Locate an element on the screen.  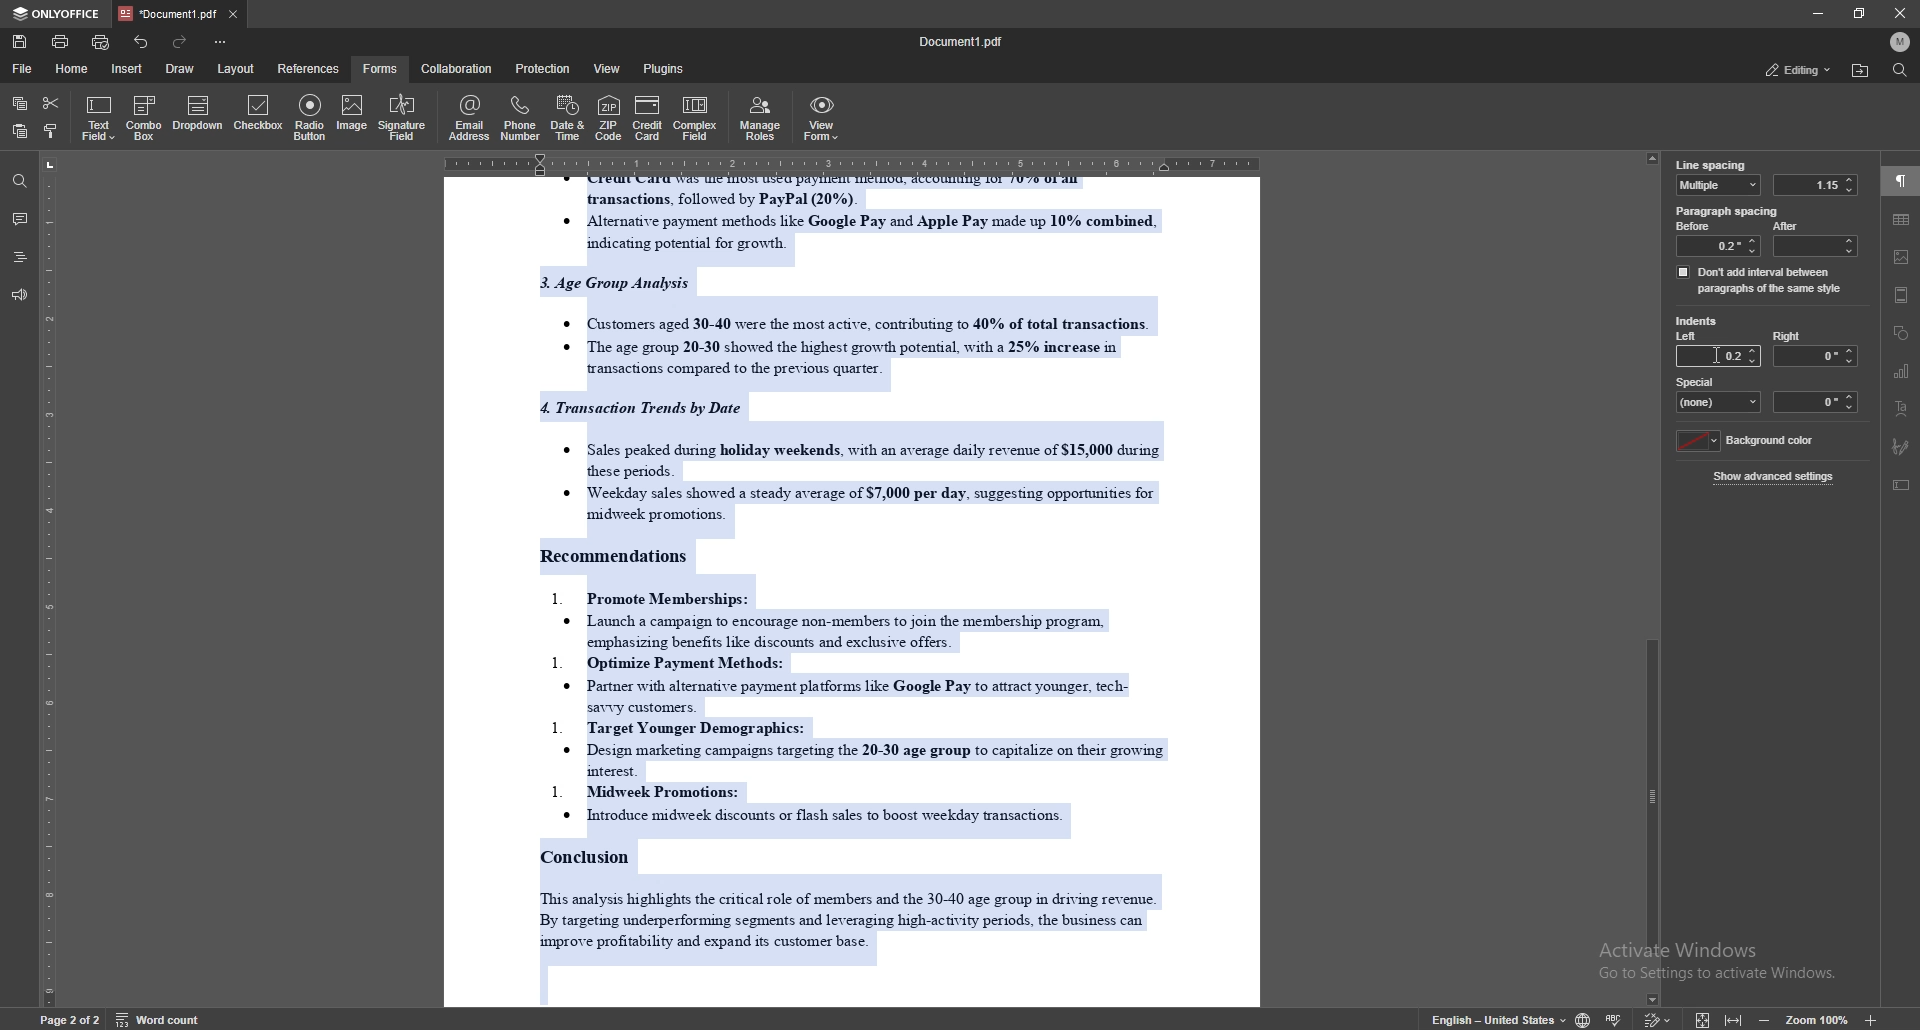
document is located at coordinates (858, 592).